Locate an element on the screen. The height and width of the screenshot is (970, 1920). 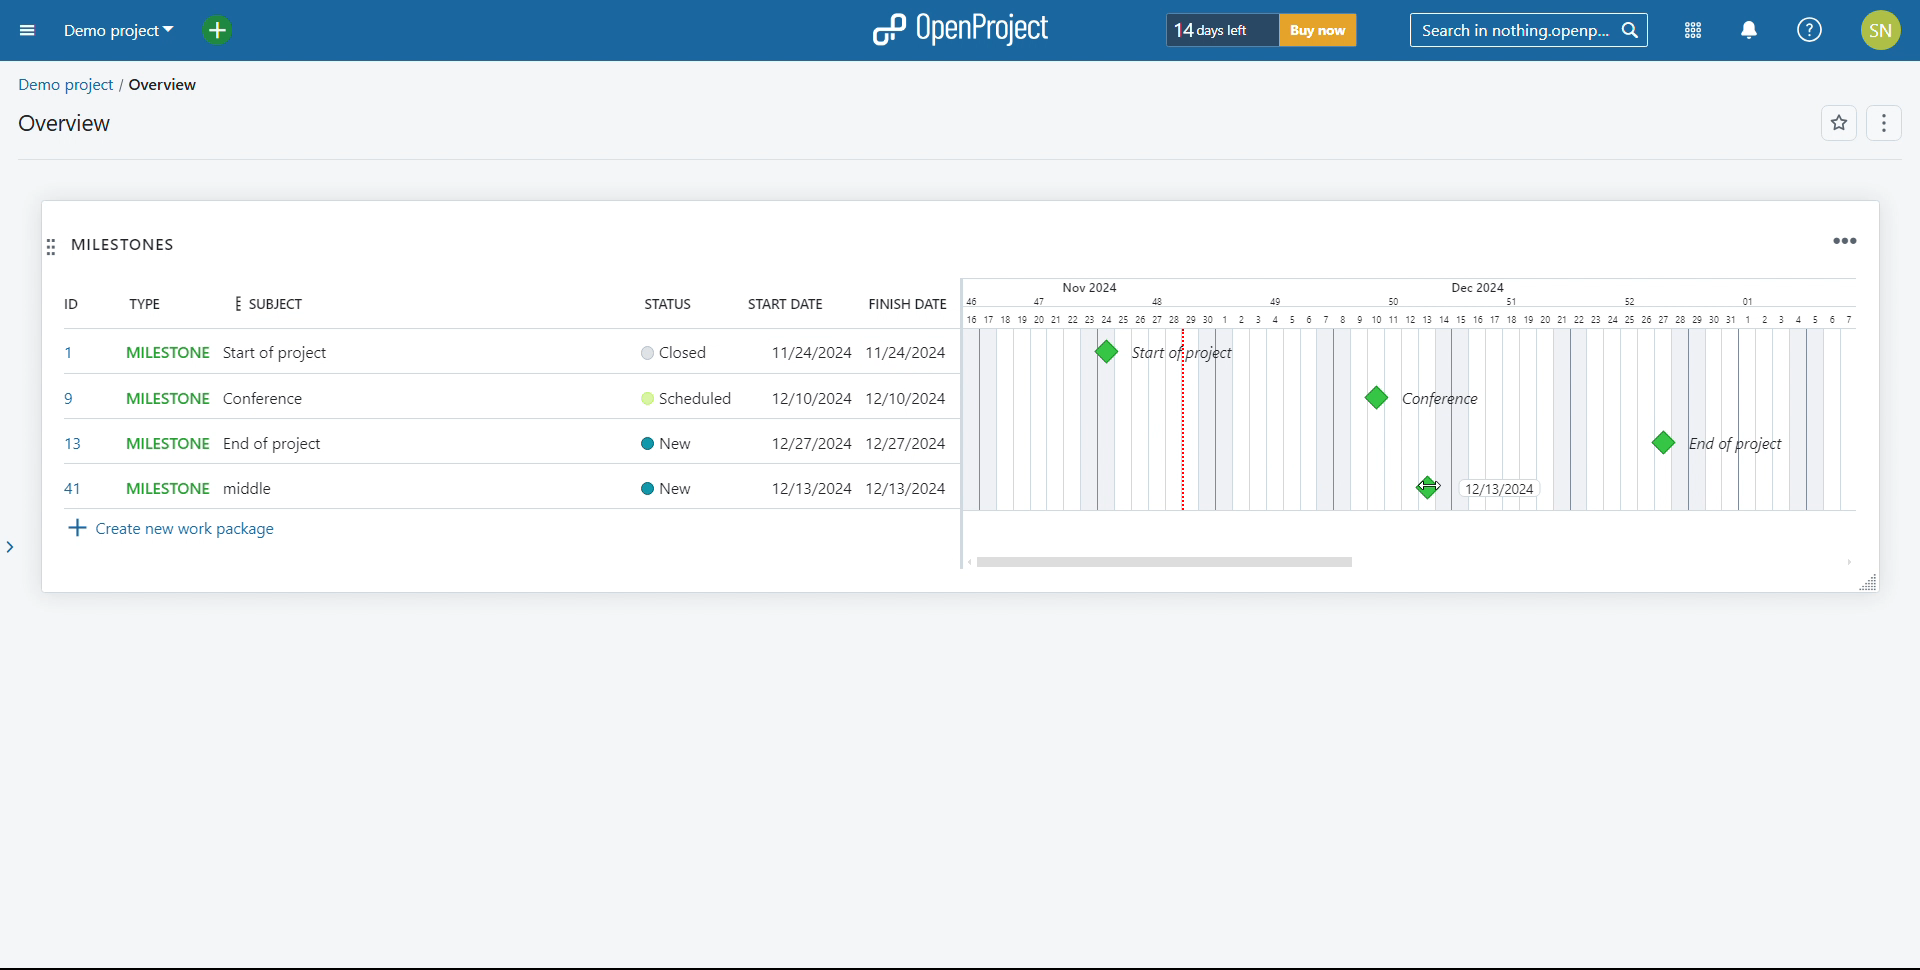
milestones is located at coordinates (124, 245).